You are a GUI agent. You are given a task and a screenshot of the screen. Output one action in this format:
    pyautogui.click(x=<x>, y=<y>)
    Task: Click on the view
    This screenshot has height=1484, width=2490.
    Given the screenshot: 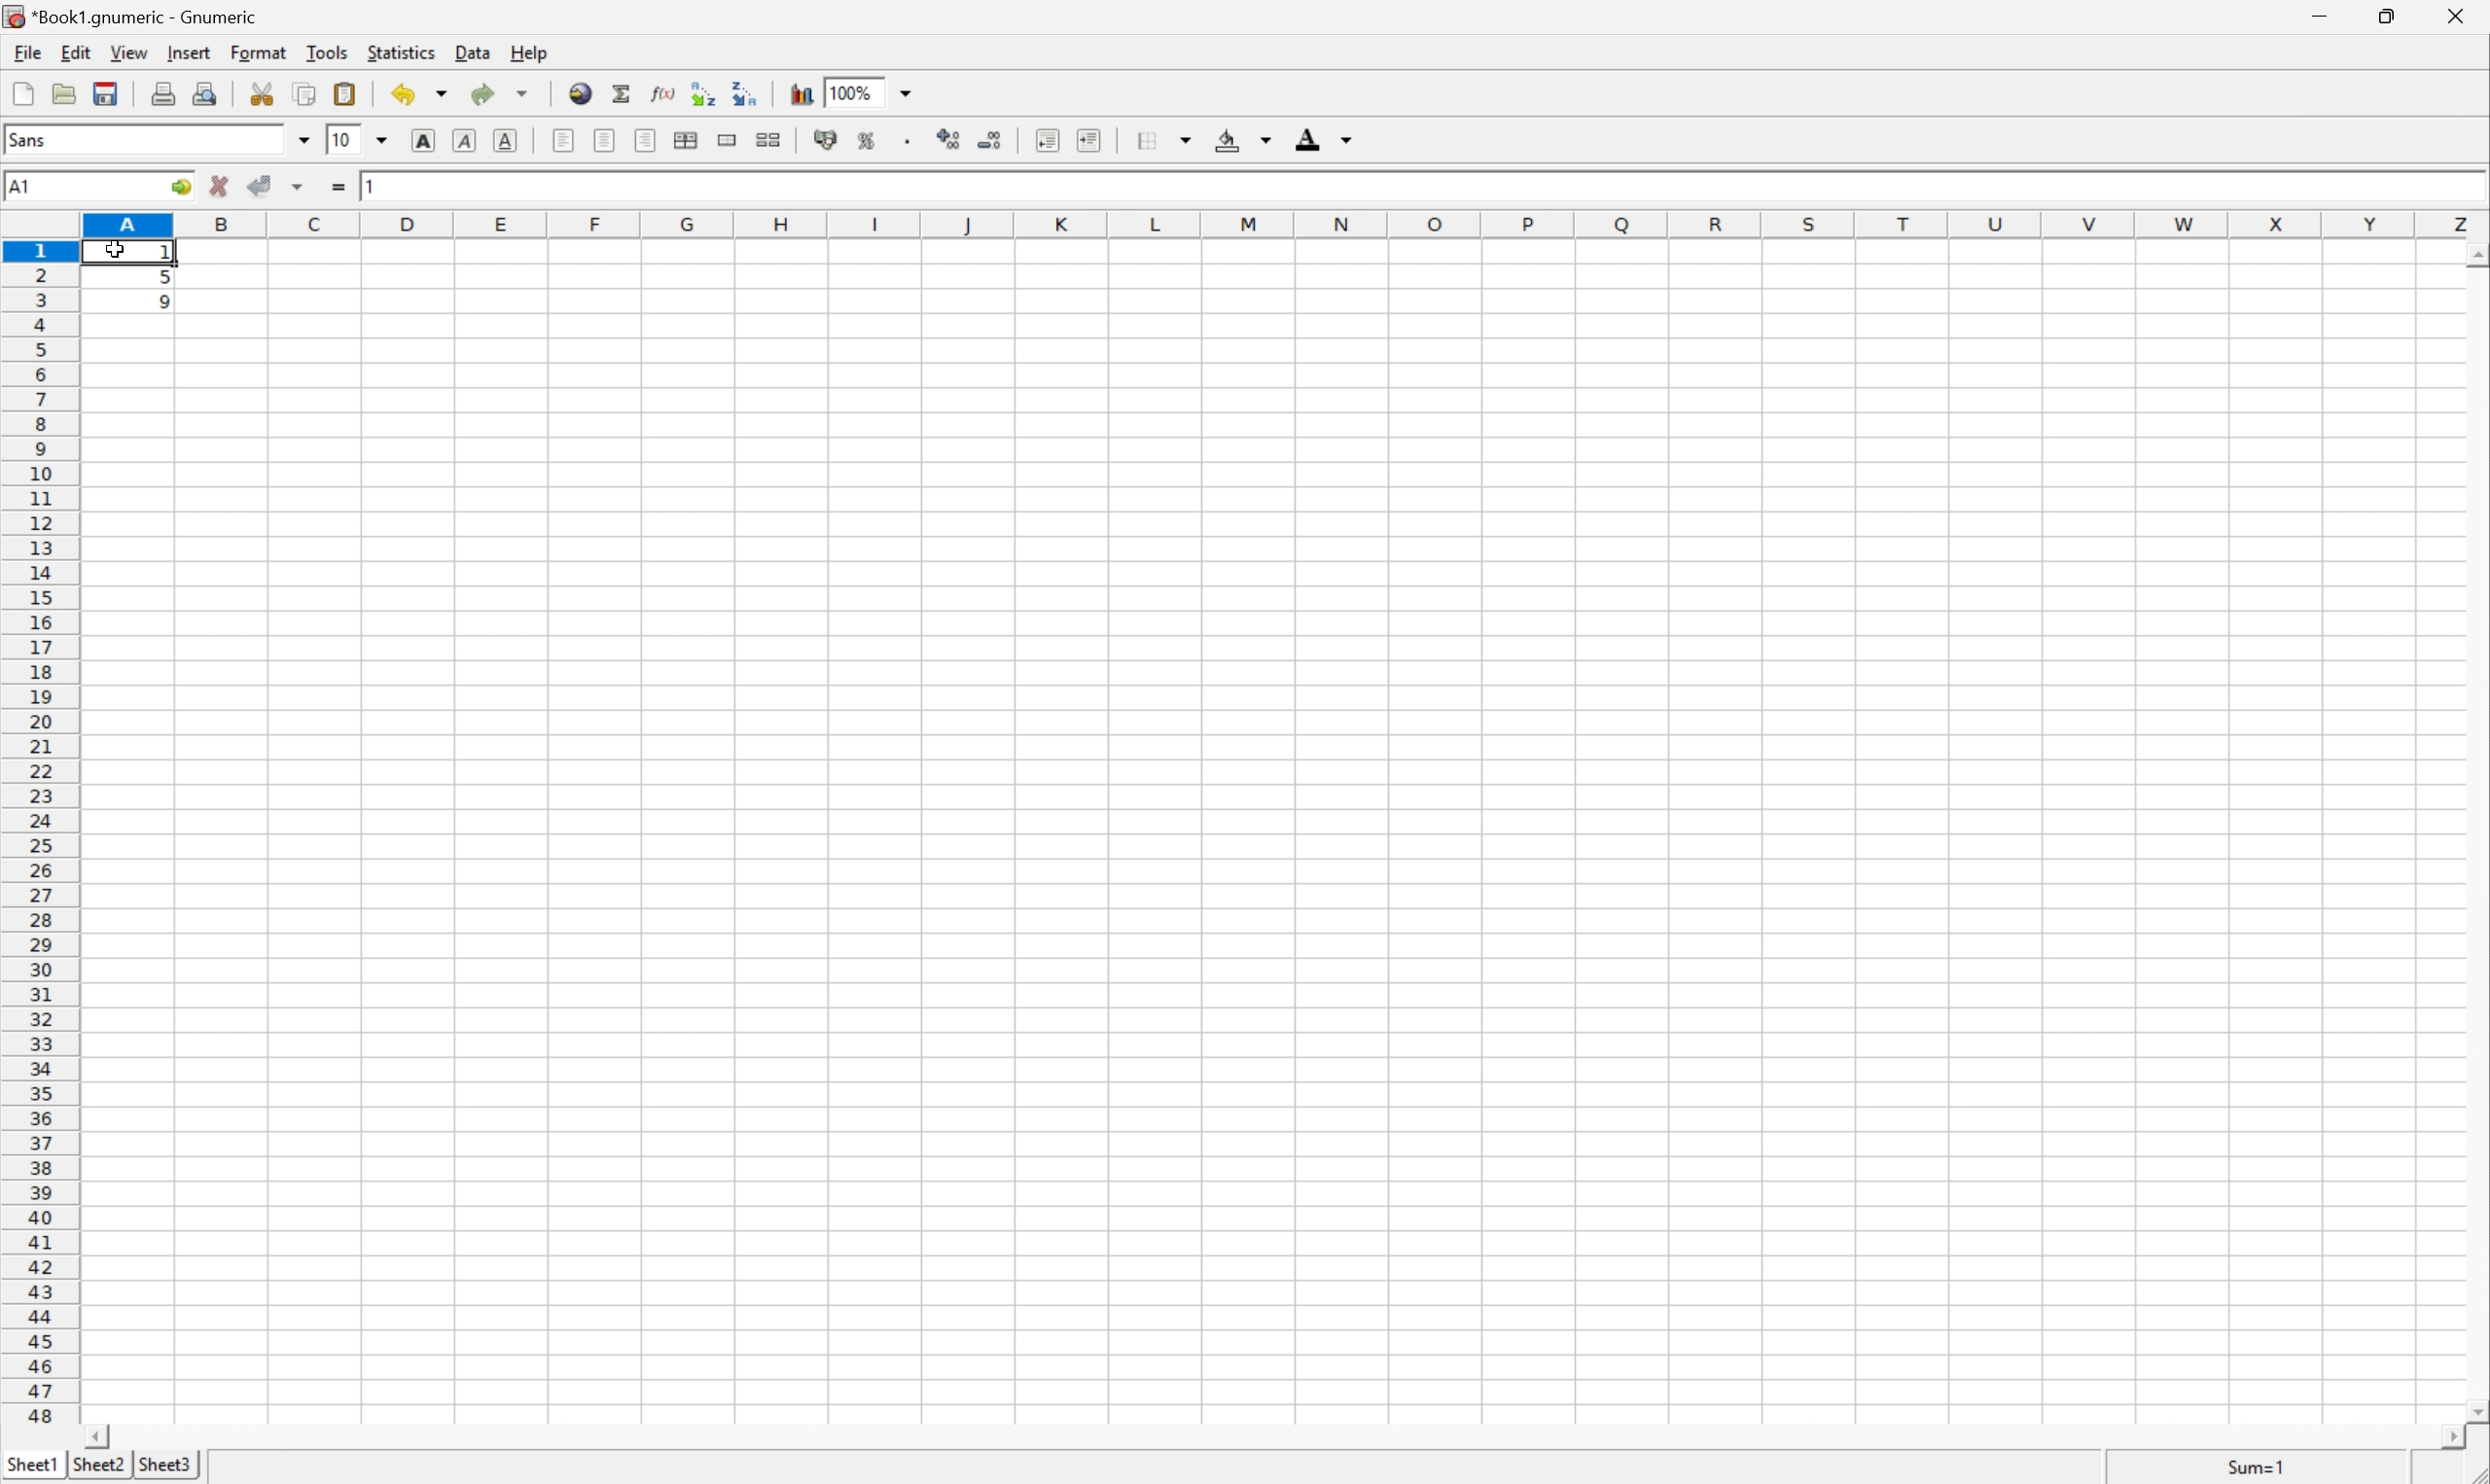 What is the action you would take?
    pyautogui.click(x=131, y=52)
    